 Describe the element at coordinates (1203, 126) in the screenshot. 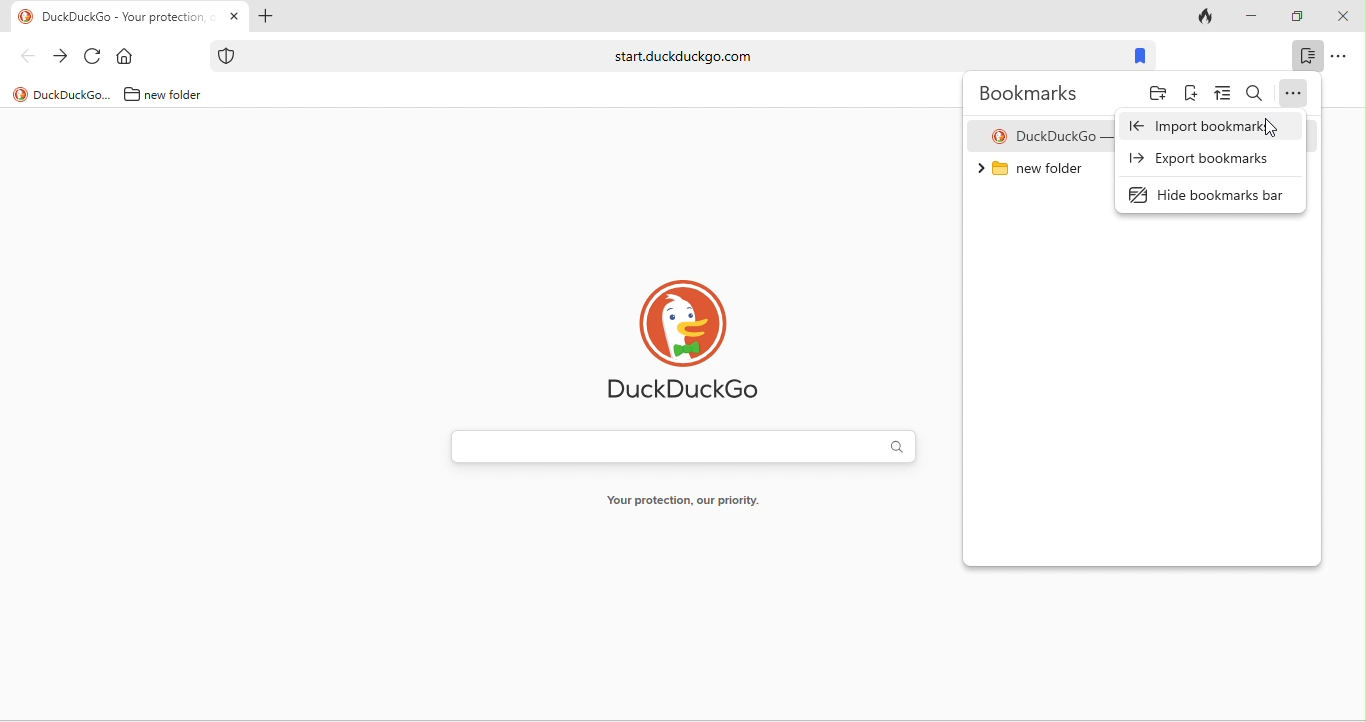

I see `import bookmark` at that location.